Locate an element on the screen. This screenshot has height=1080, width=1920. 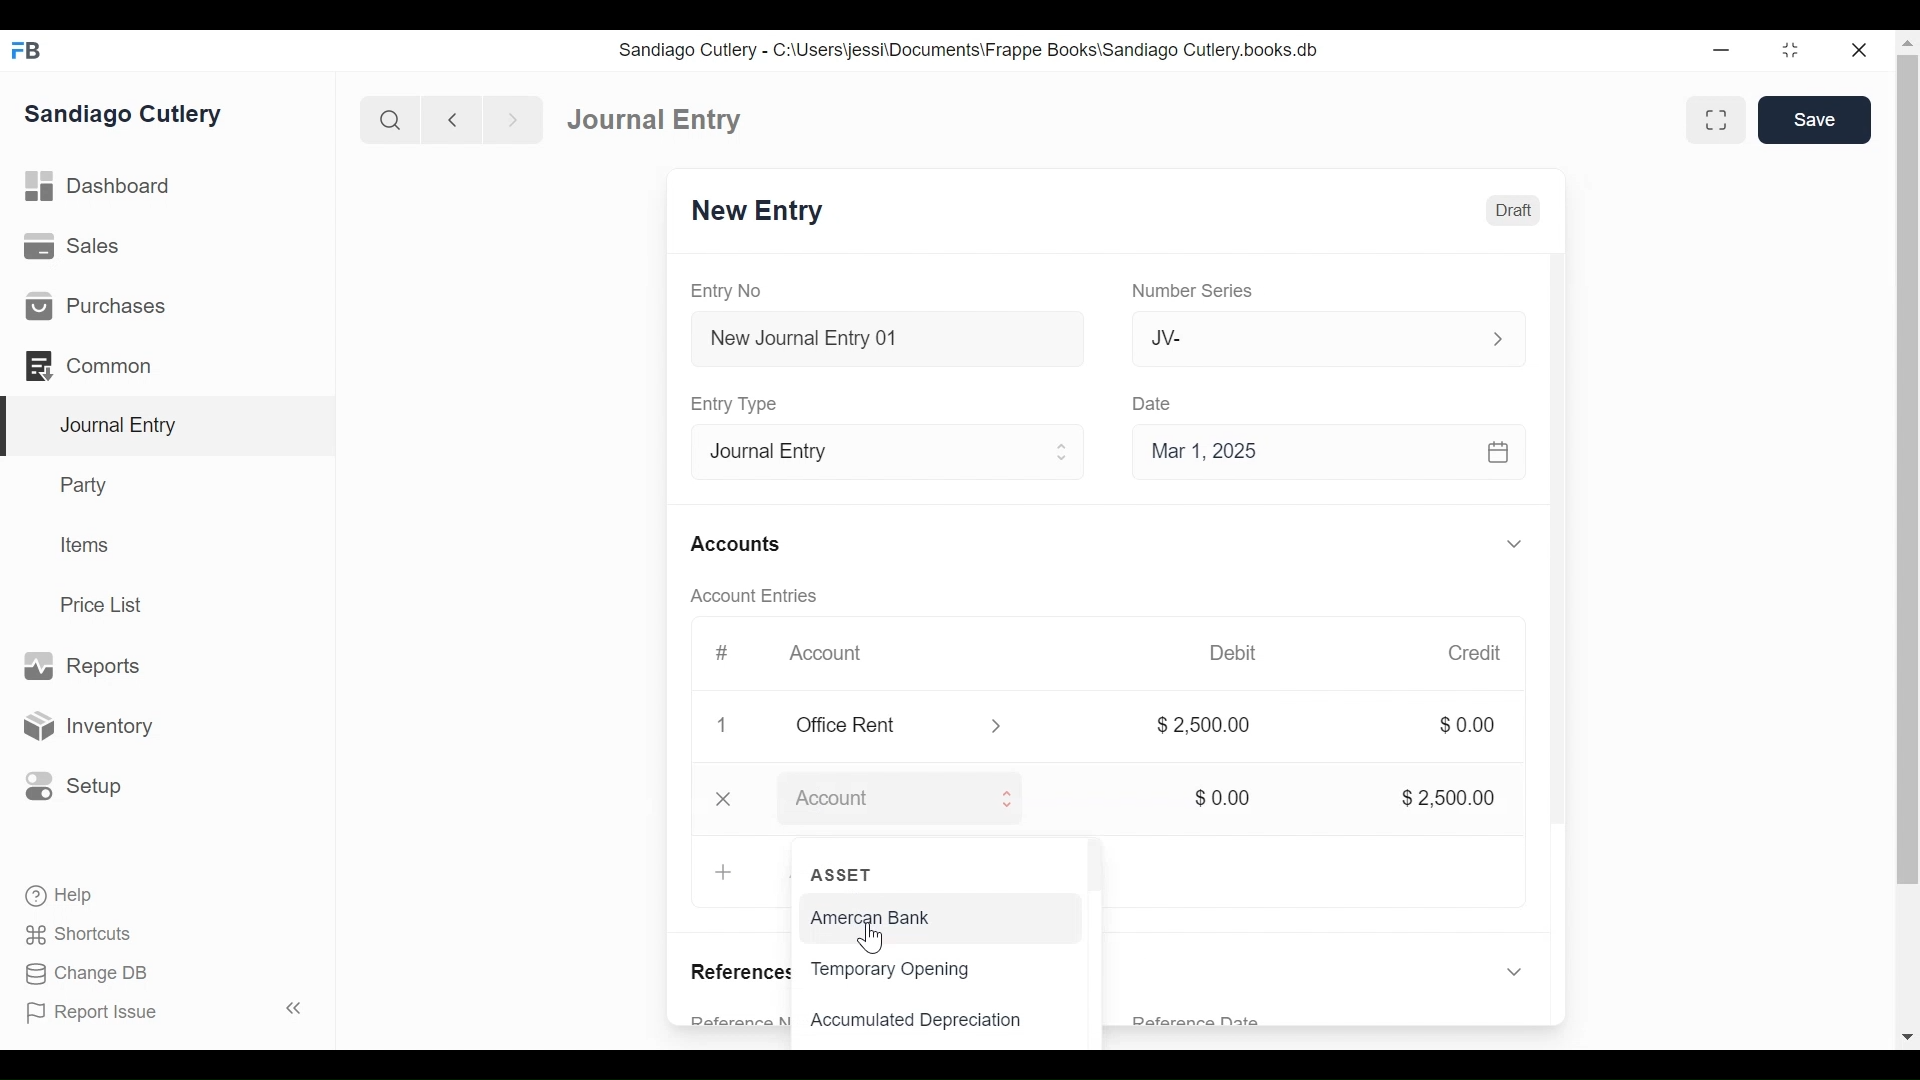
expand/collapse is located at coordinates (1522, 970).